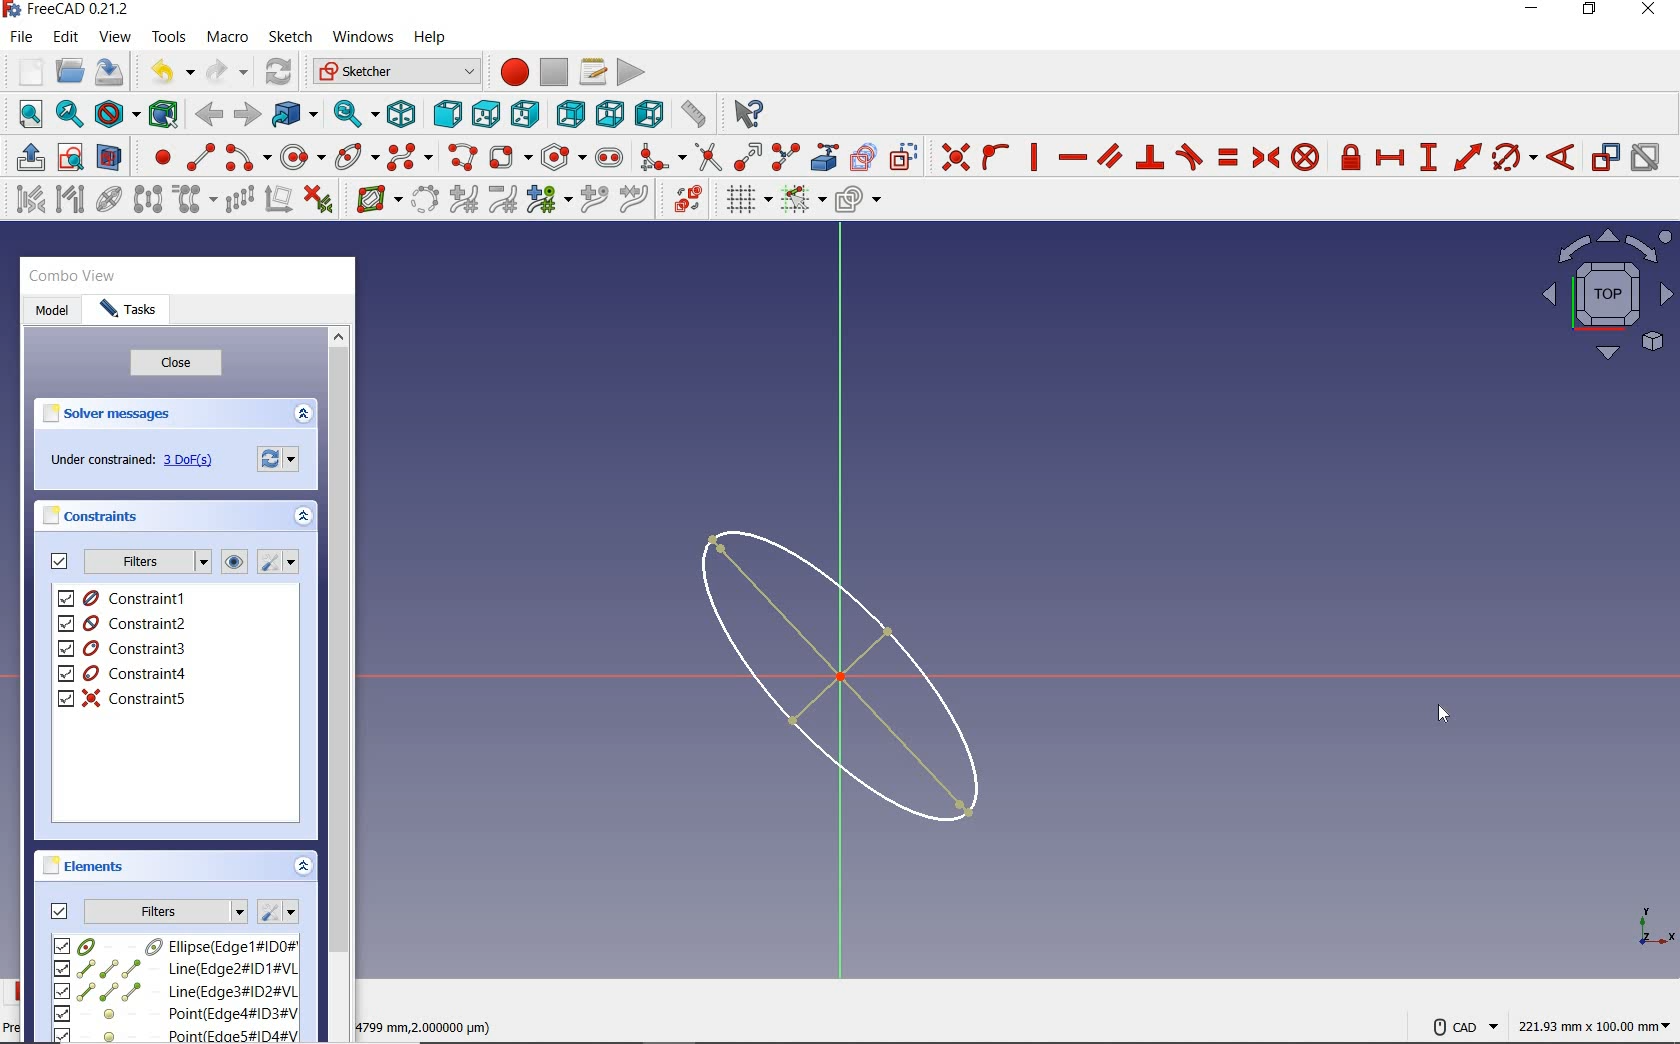 The height and width of the screenshot is (1044, 1680). I want to click on element5, so click(177, 1034).